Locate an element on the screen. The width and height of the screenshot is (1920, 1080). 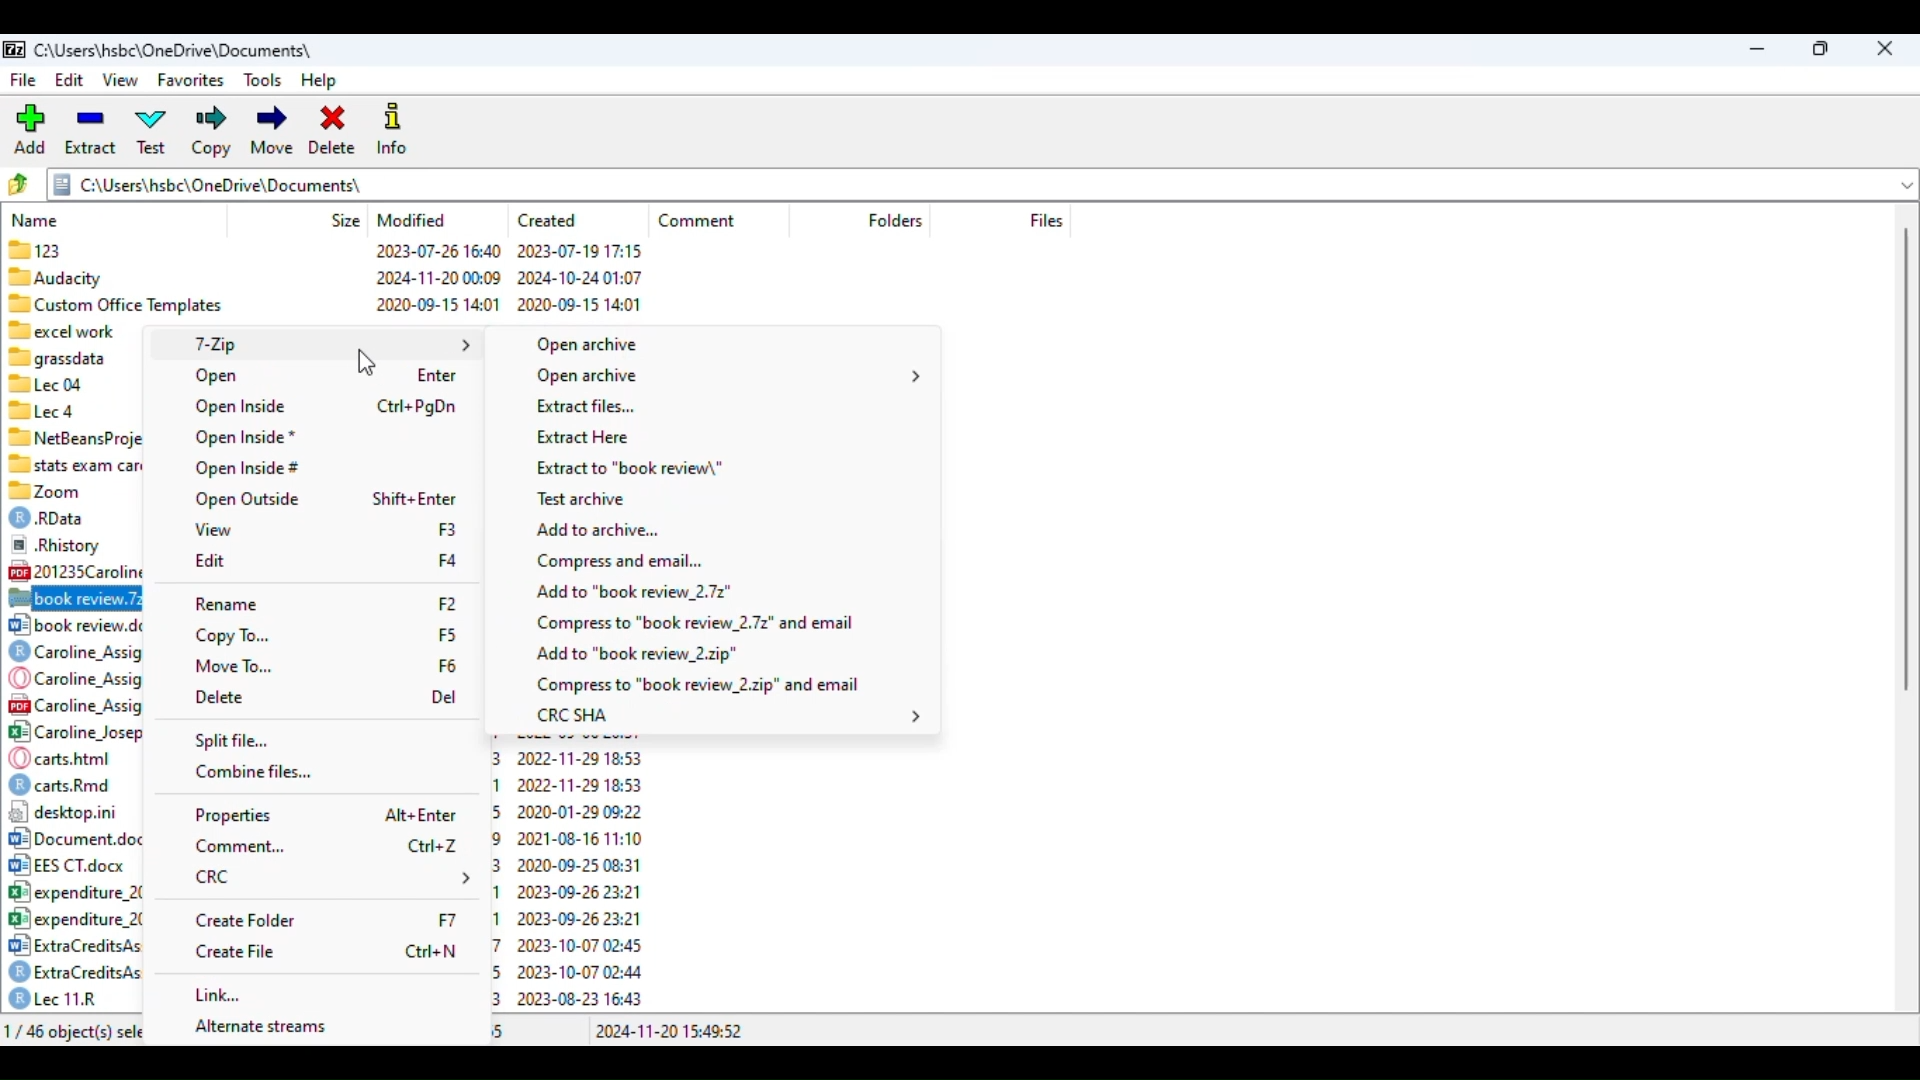
copy is located at coordinates (211, 132).